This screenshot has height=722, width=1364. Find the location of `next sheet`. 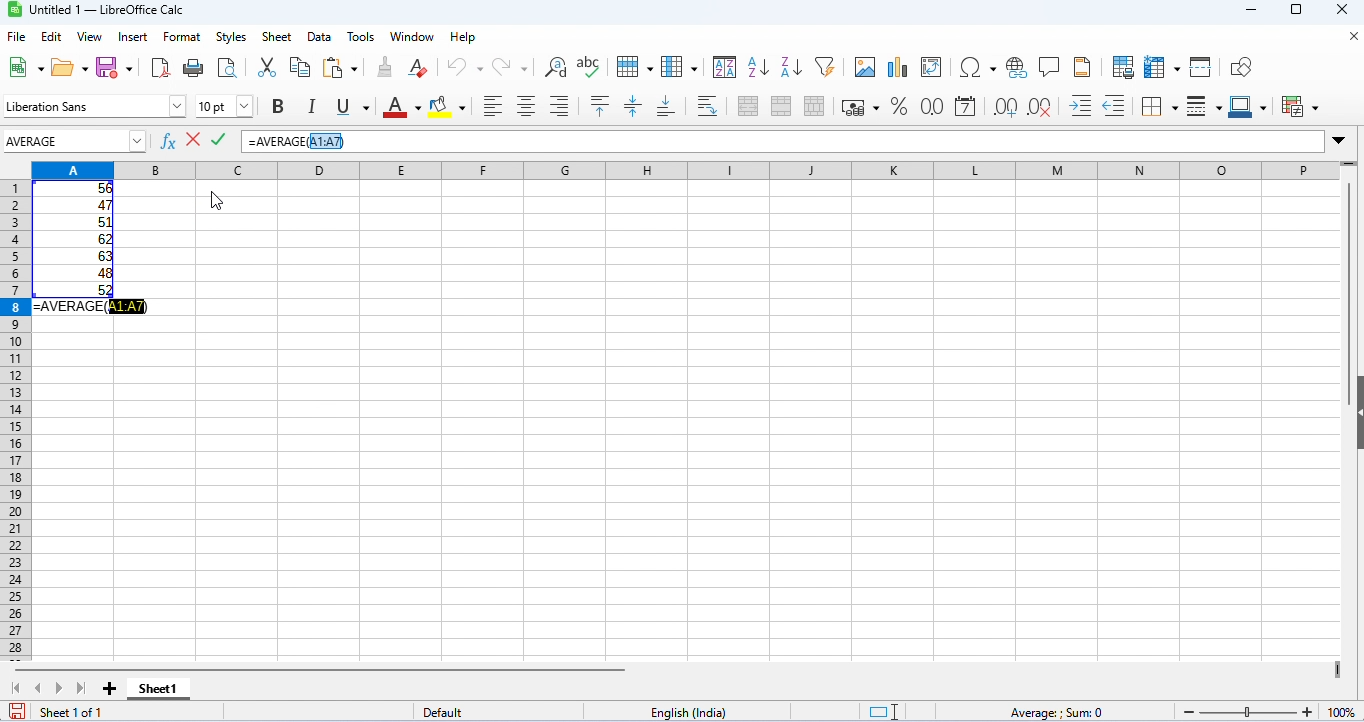

next sheet is located at coordinates (60, 690).